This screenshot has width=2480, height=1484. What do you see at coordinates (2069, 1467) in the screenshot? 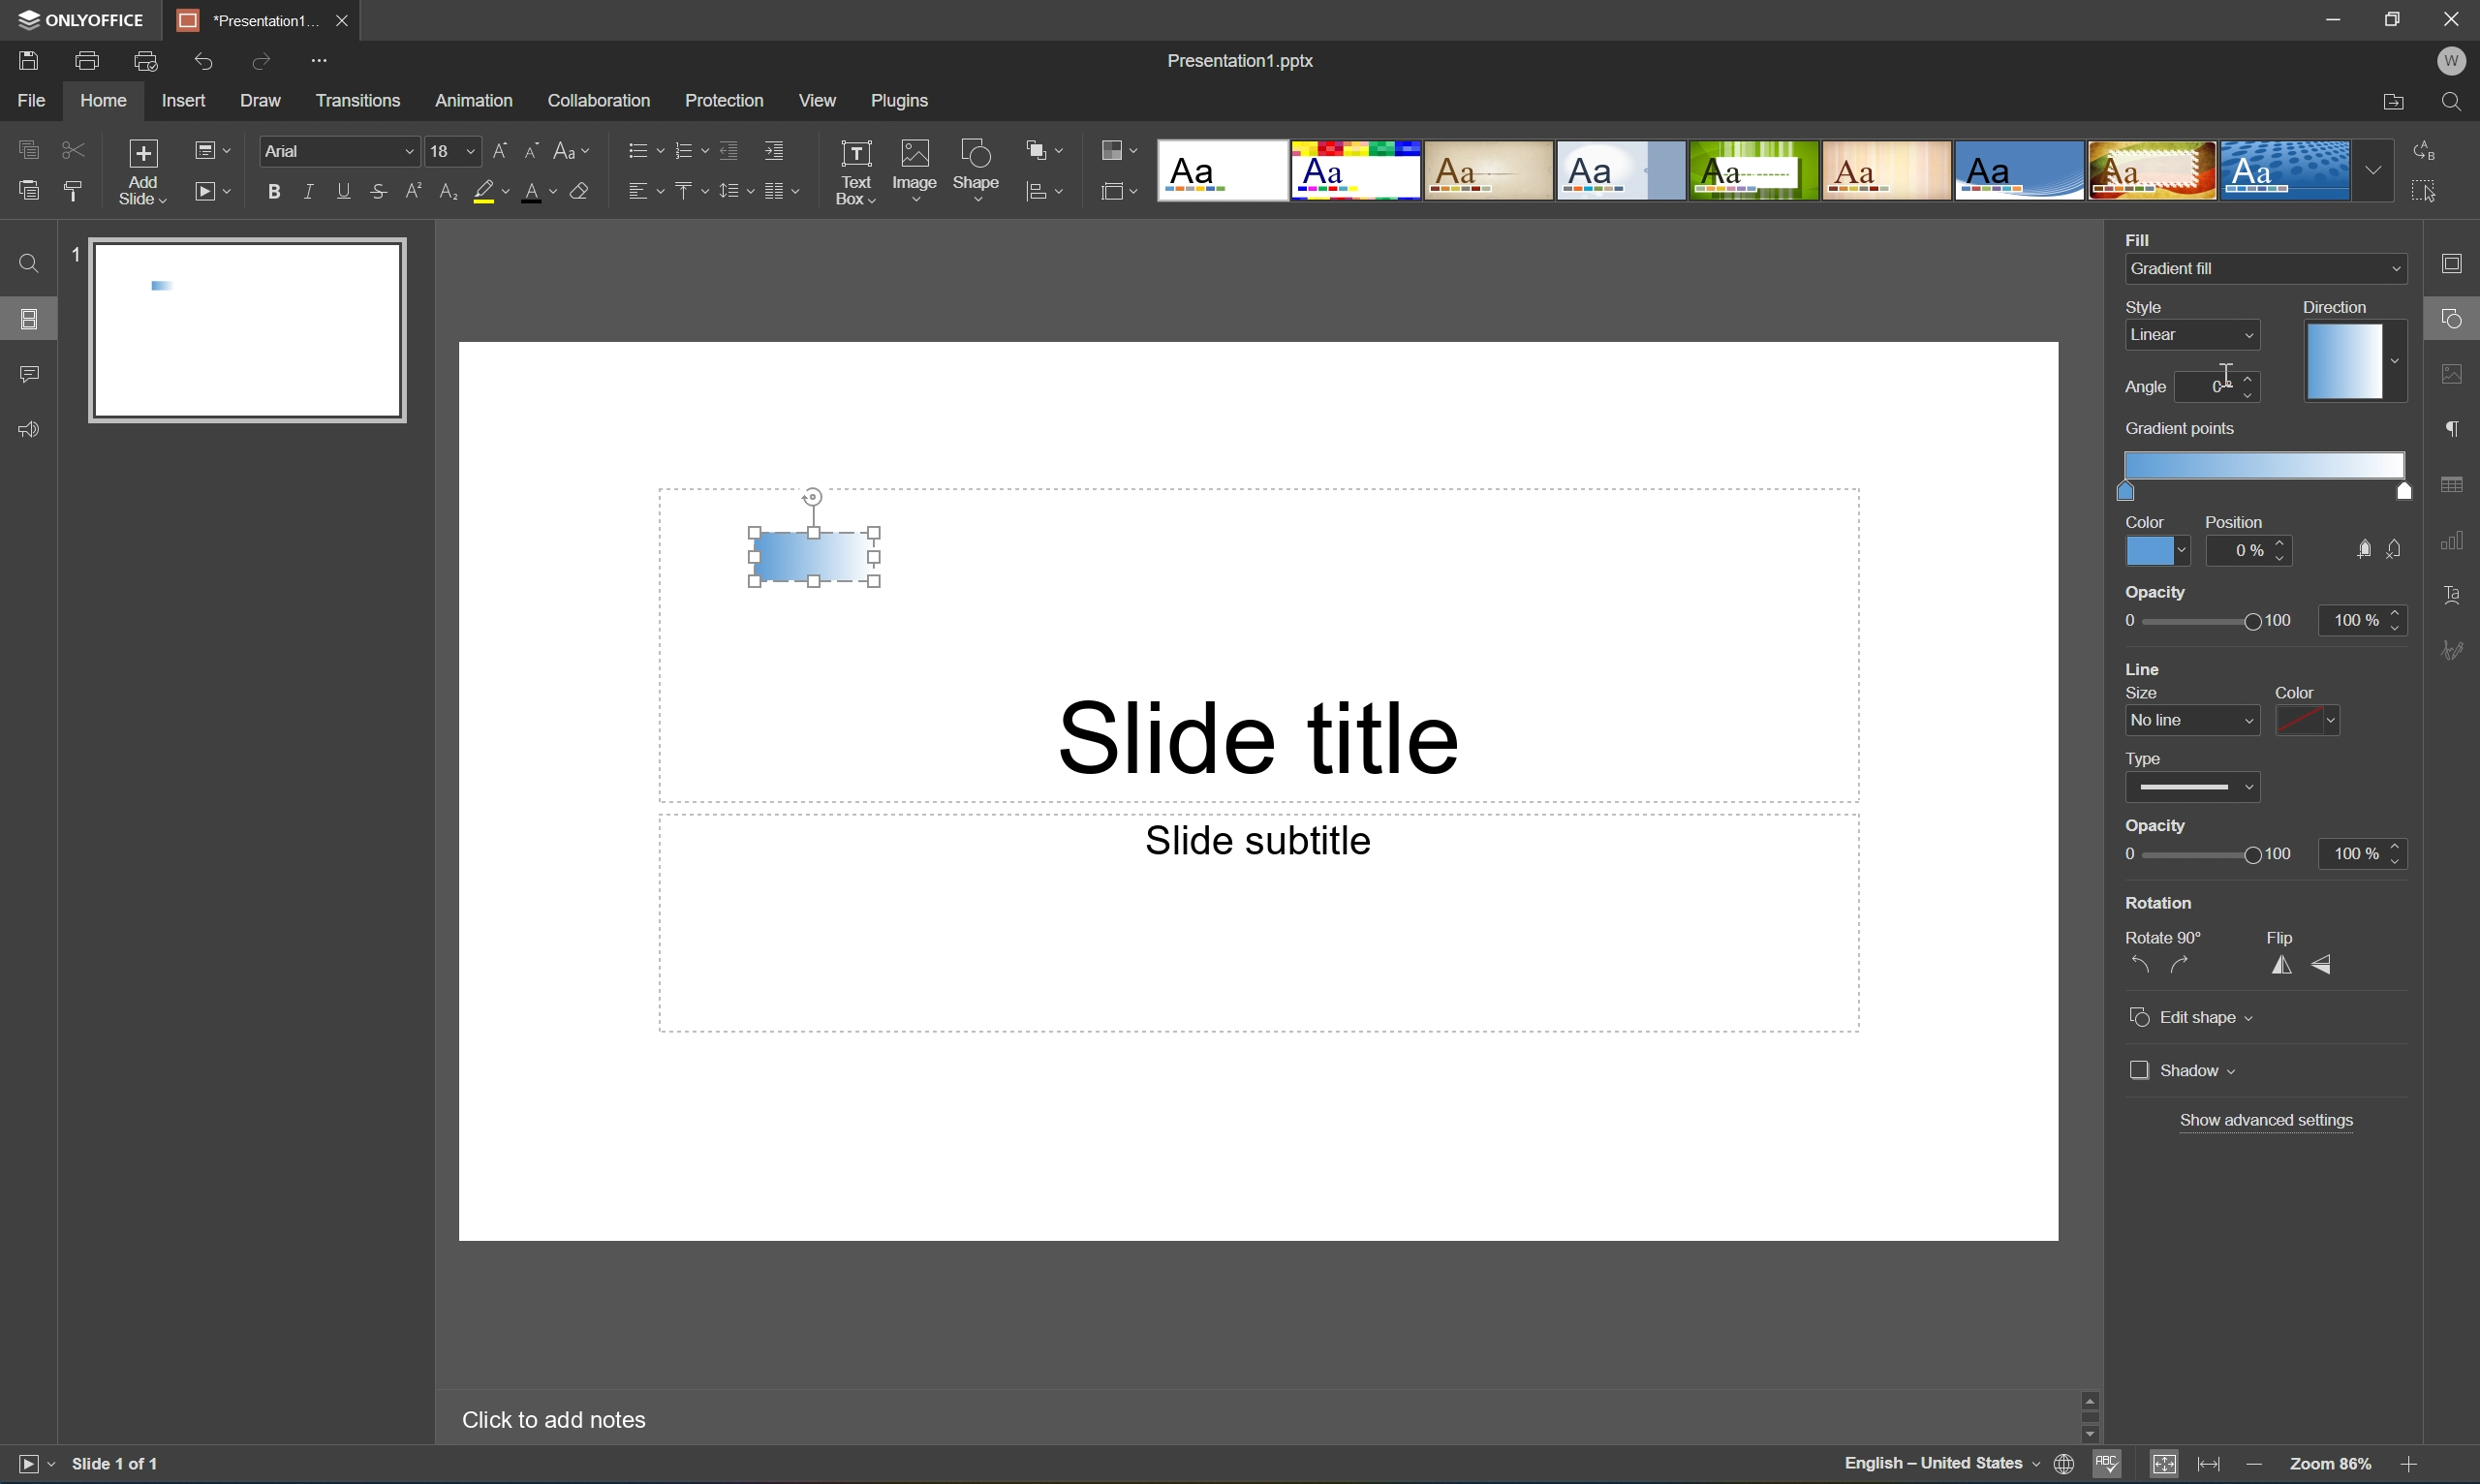
I see `Set document language` at bounding box center [2069, 1467].